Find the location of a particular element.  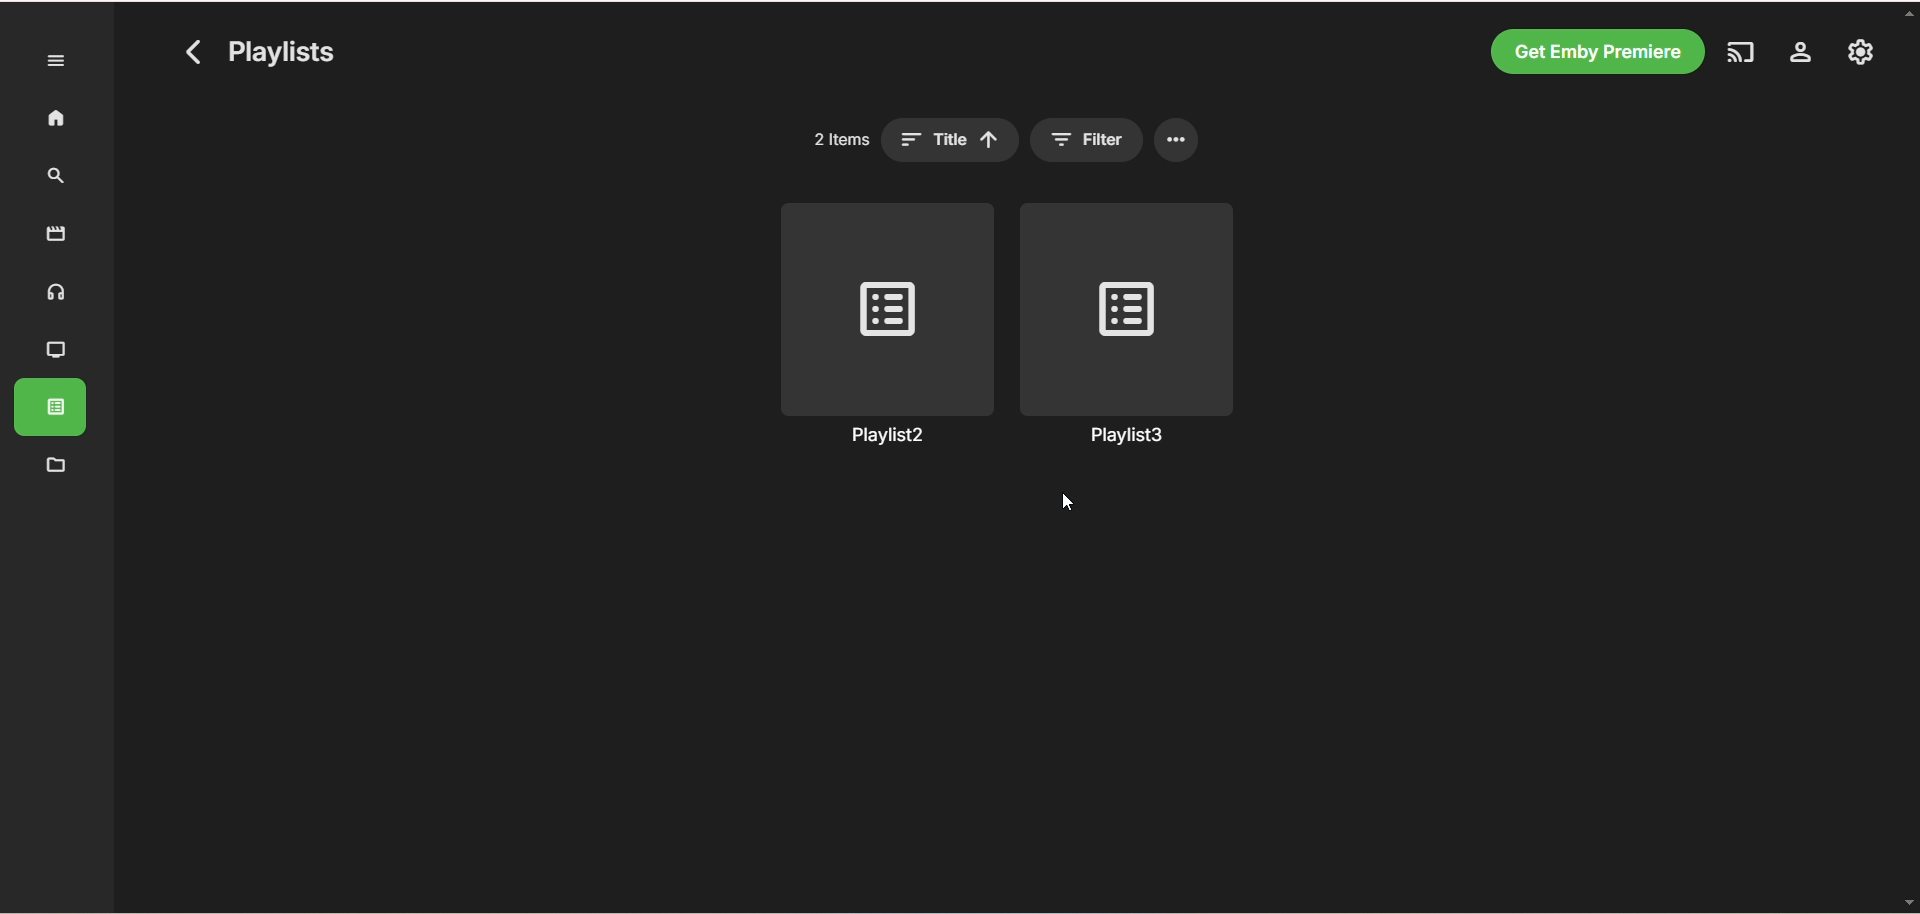

playlist is located at coordinates (50, 407).